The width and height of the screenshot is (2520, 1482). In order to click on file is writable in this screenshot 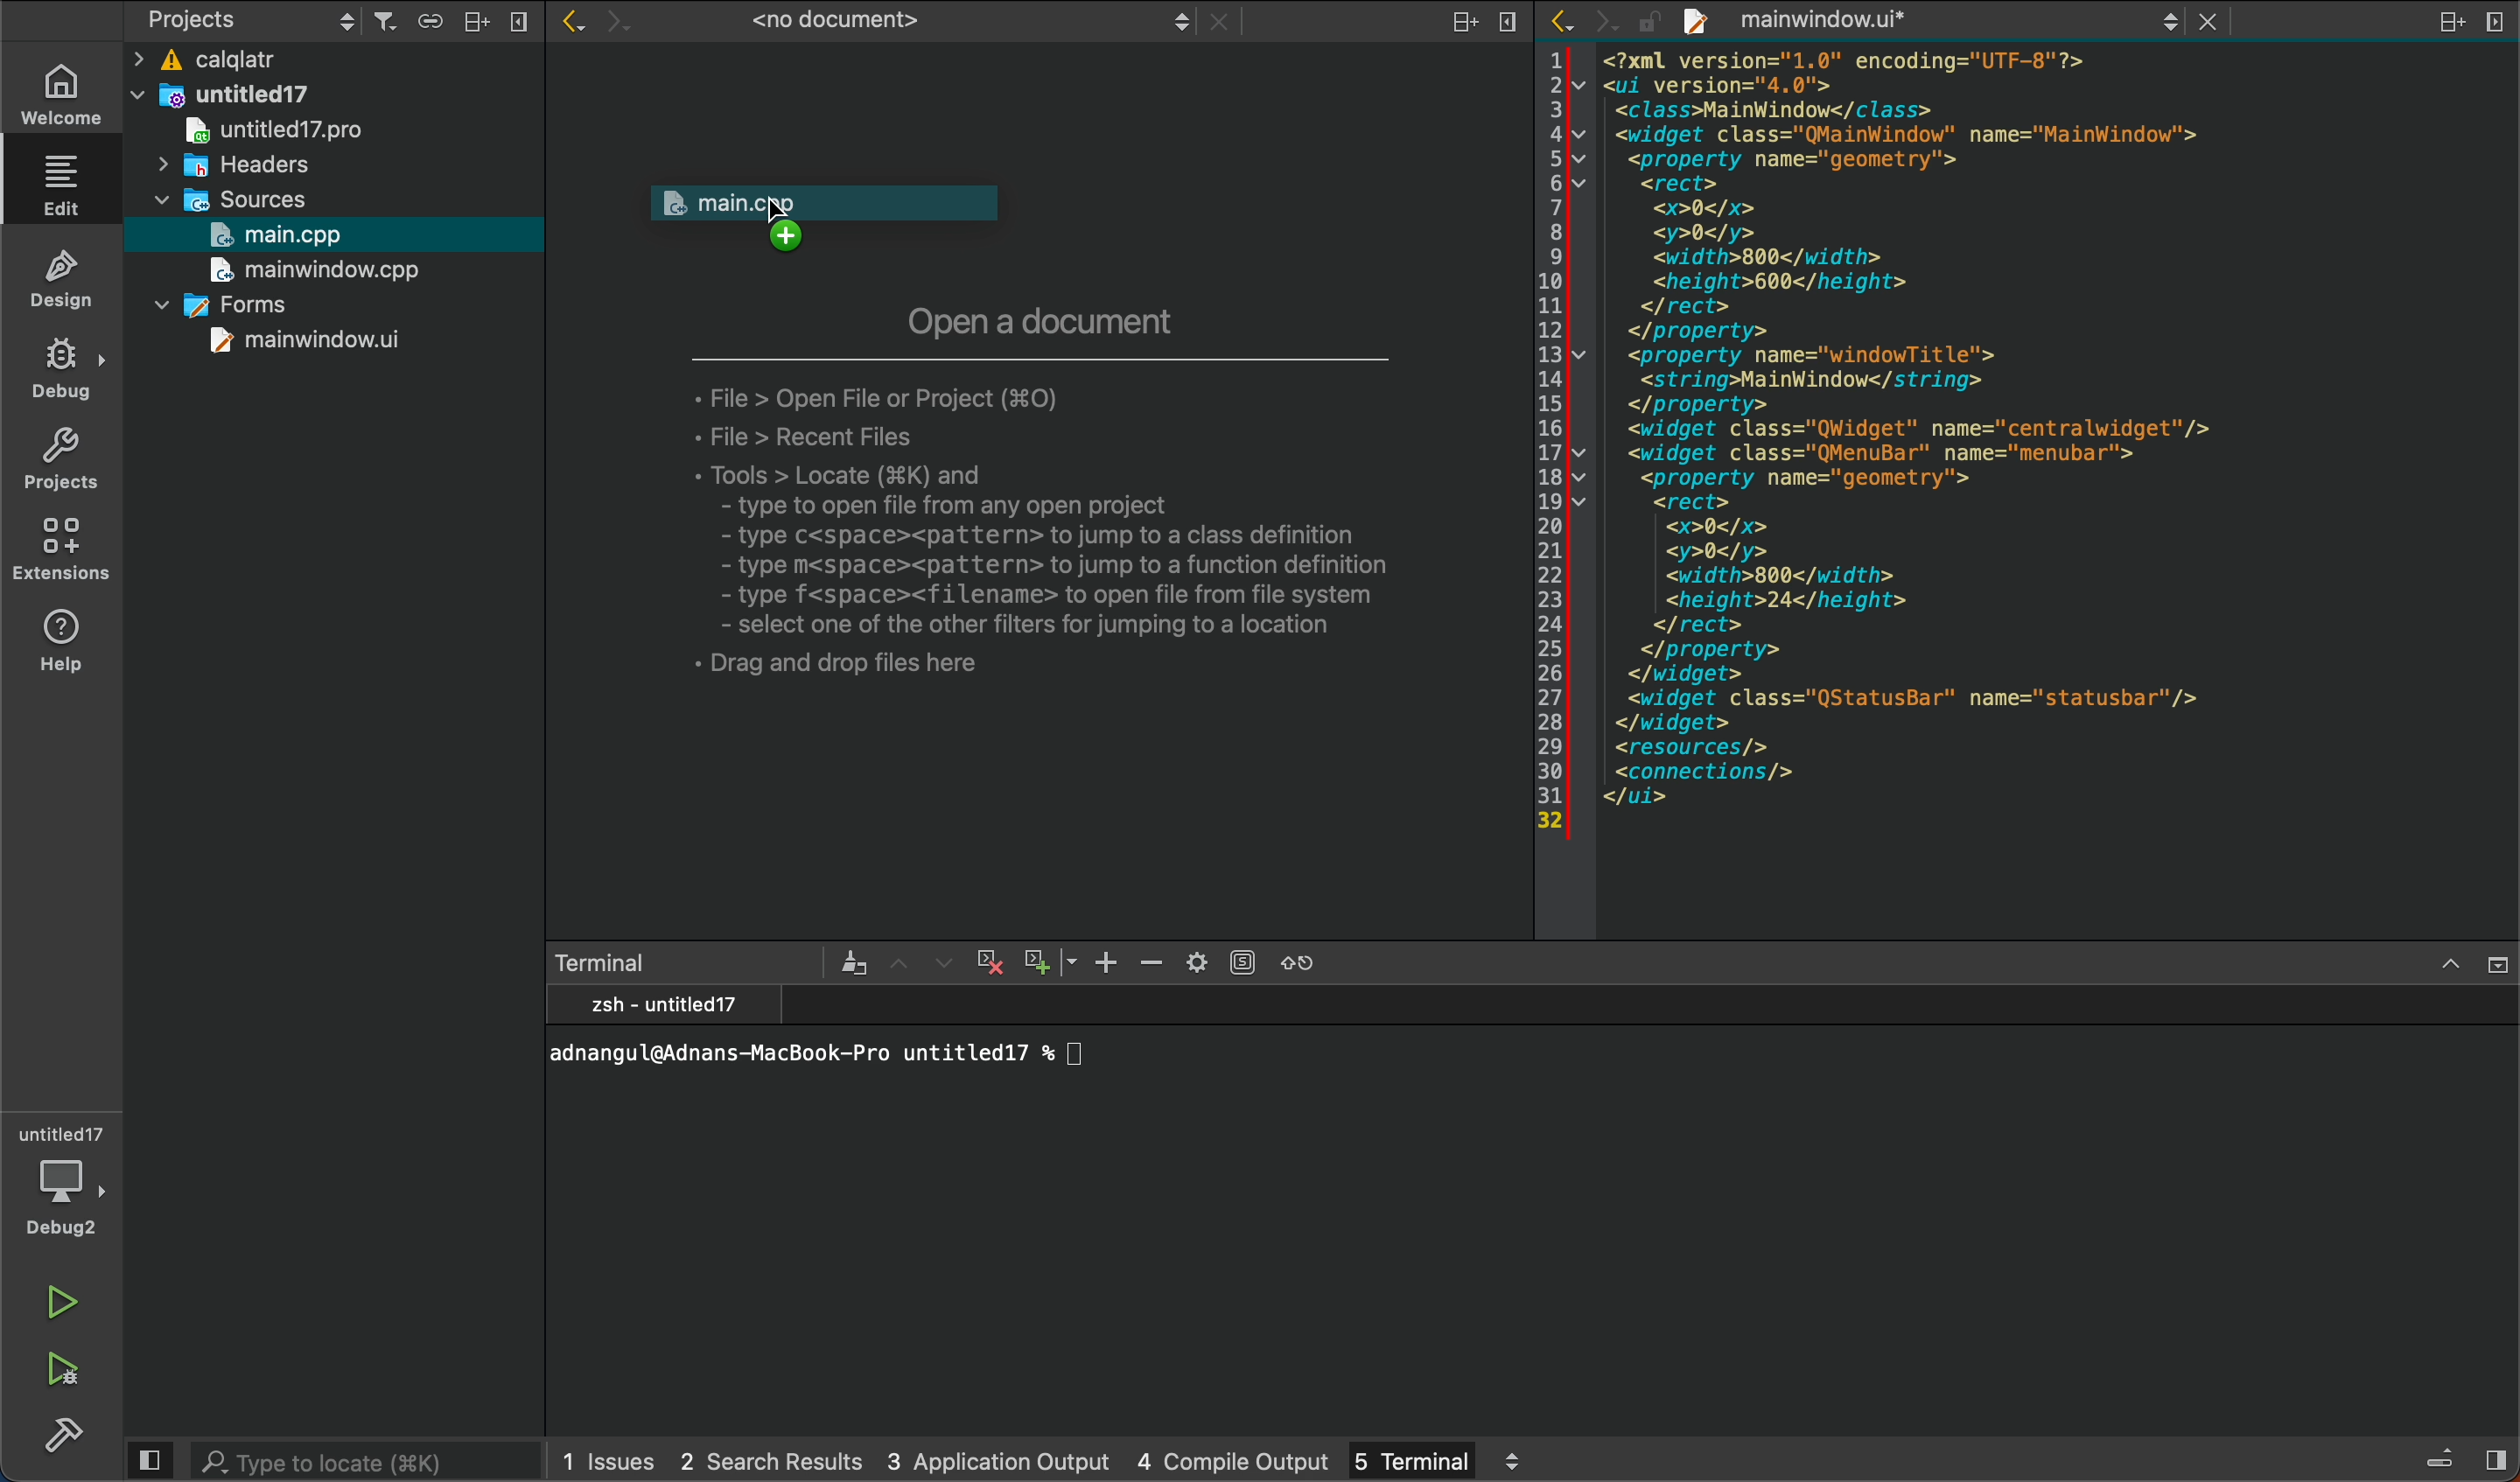, I will do `click(1652, 26)`.